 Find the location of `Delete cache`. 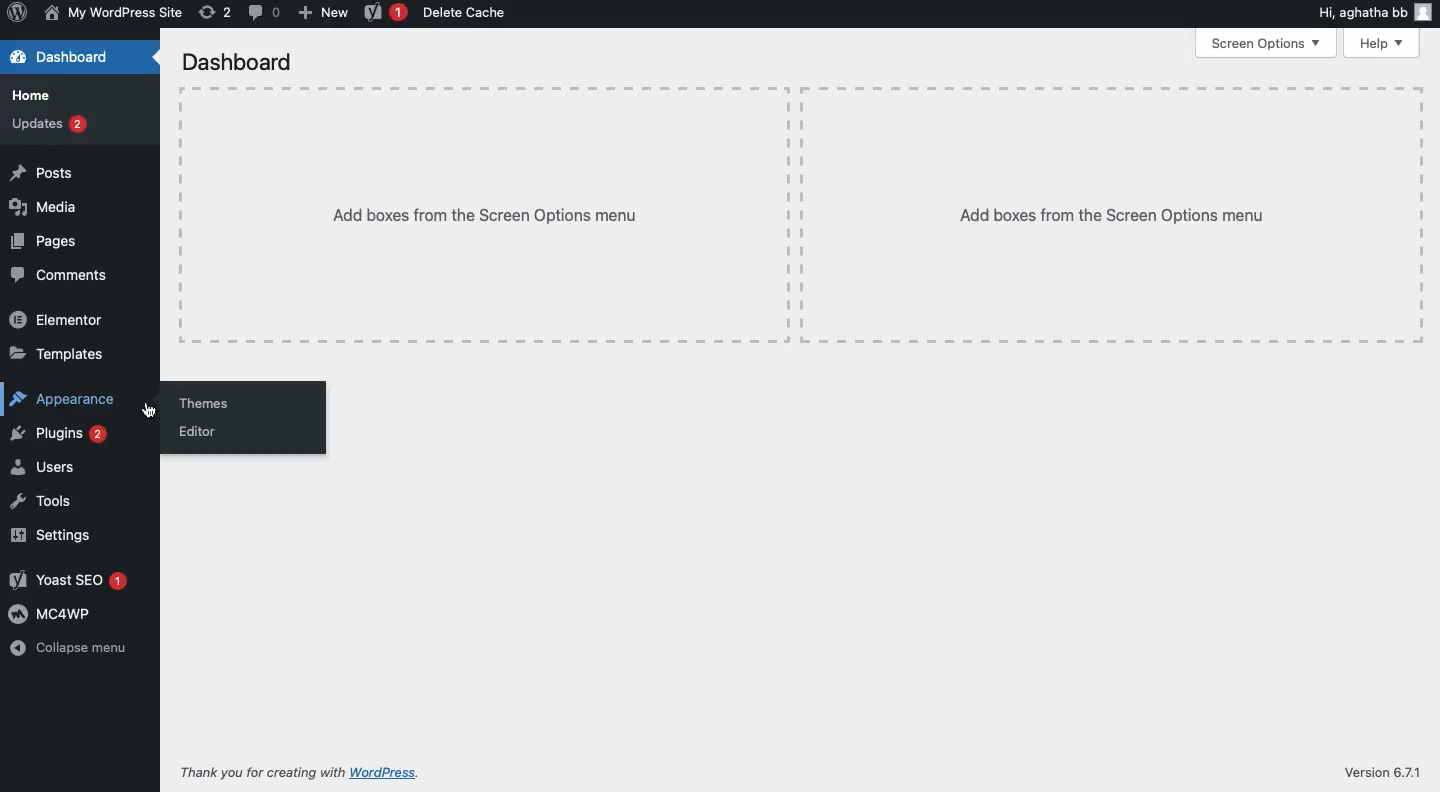

Delete cache is located at coordinates (470, 12).